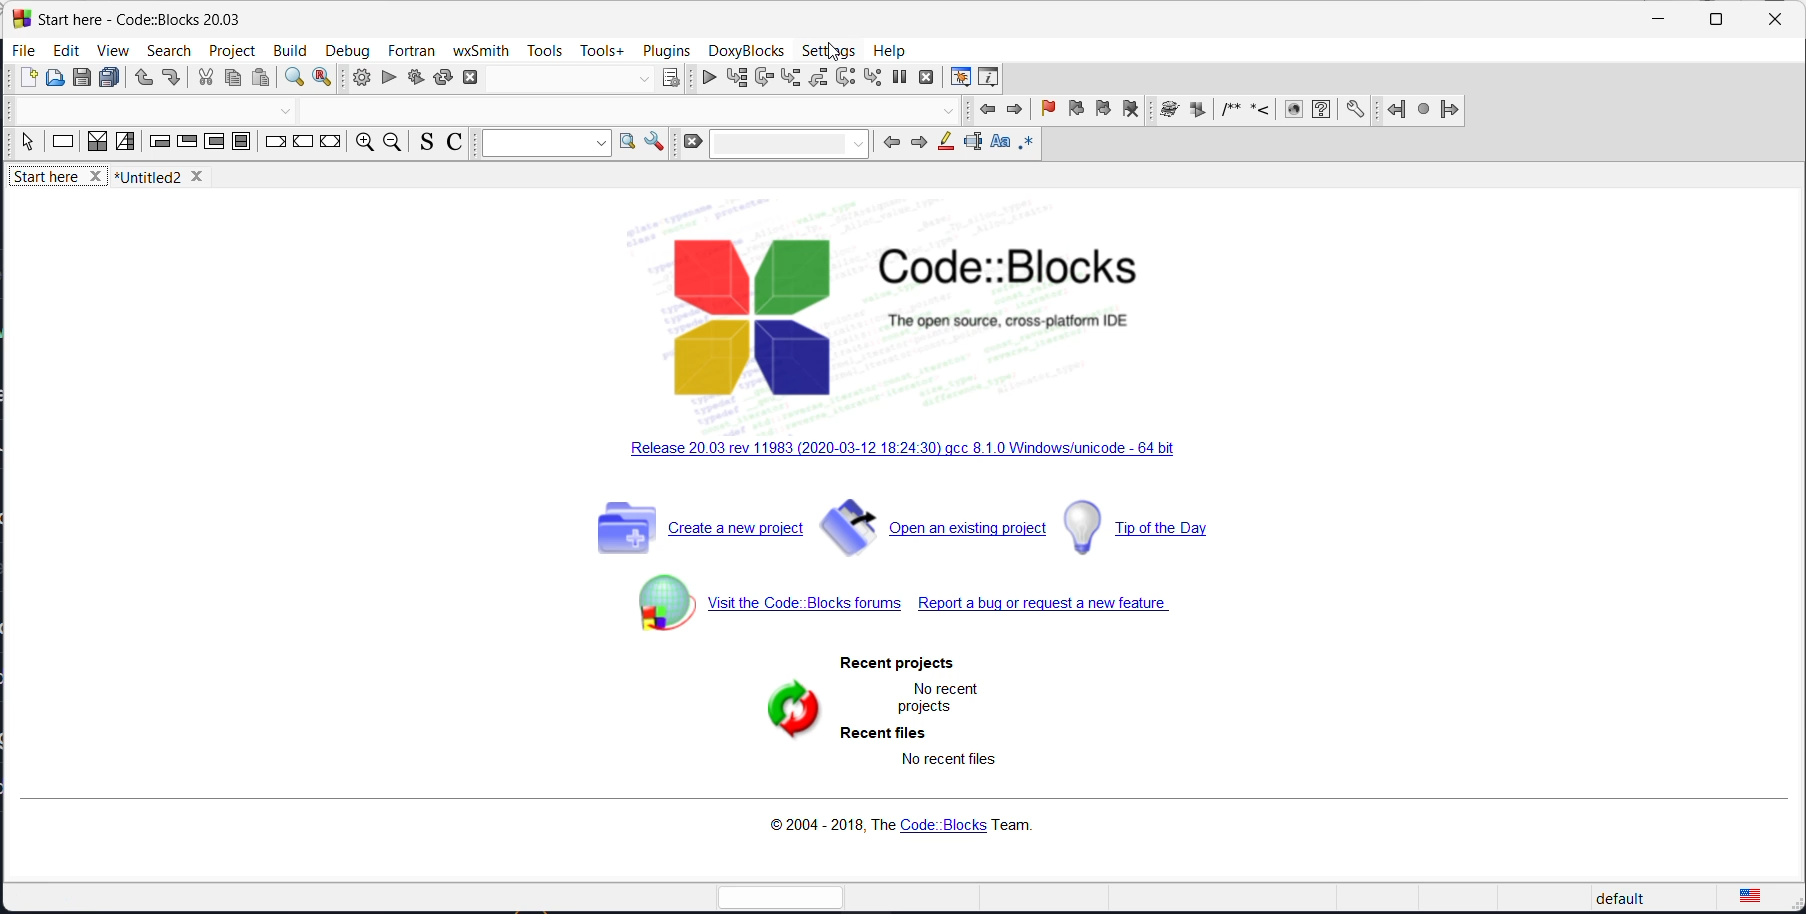 This screenshot has width=1806, height=914. Describe the element at coordinates (1159, 526) in the screenshot. I see `tip of the day` at that location.